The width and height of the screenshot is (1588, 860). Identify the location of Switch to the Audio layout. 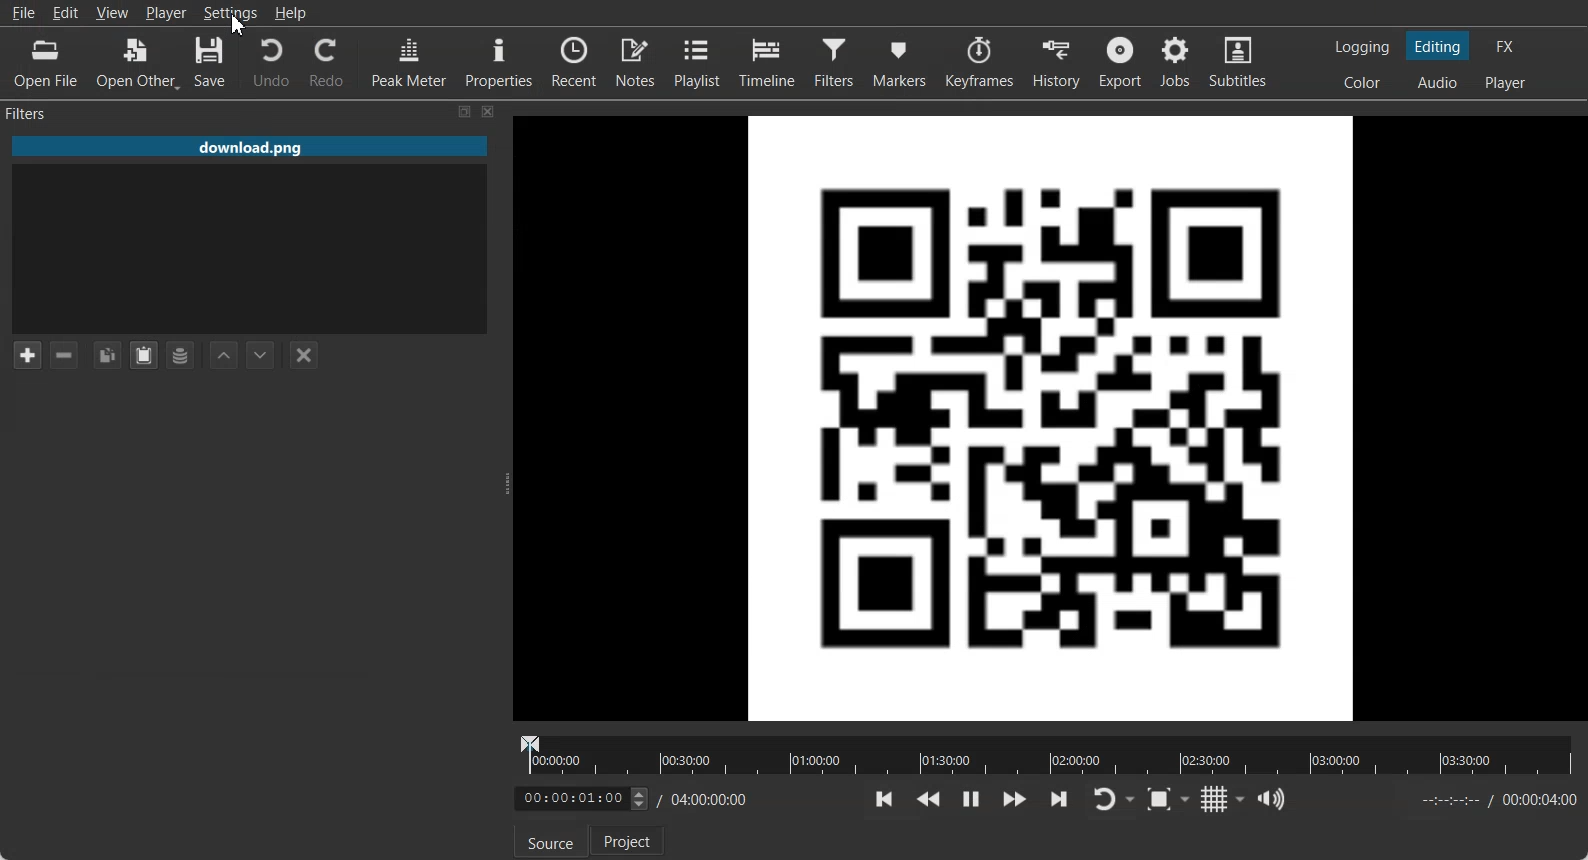
(1437, 82).